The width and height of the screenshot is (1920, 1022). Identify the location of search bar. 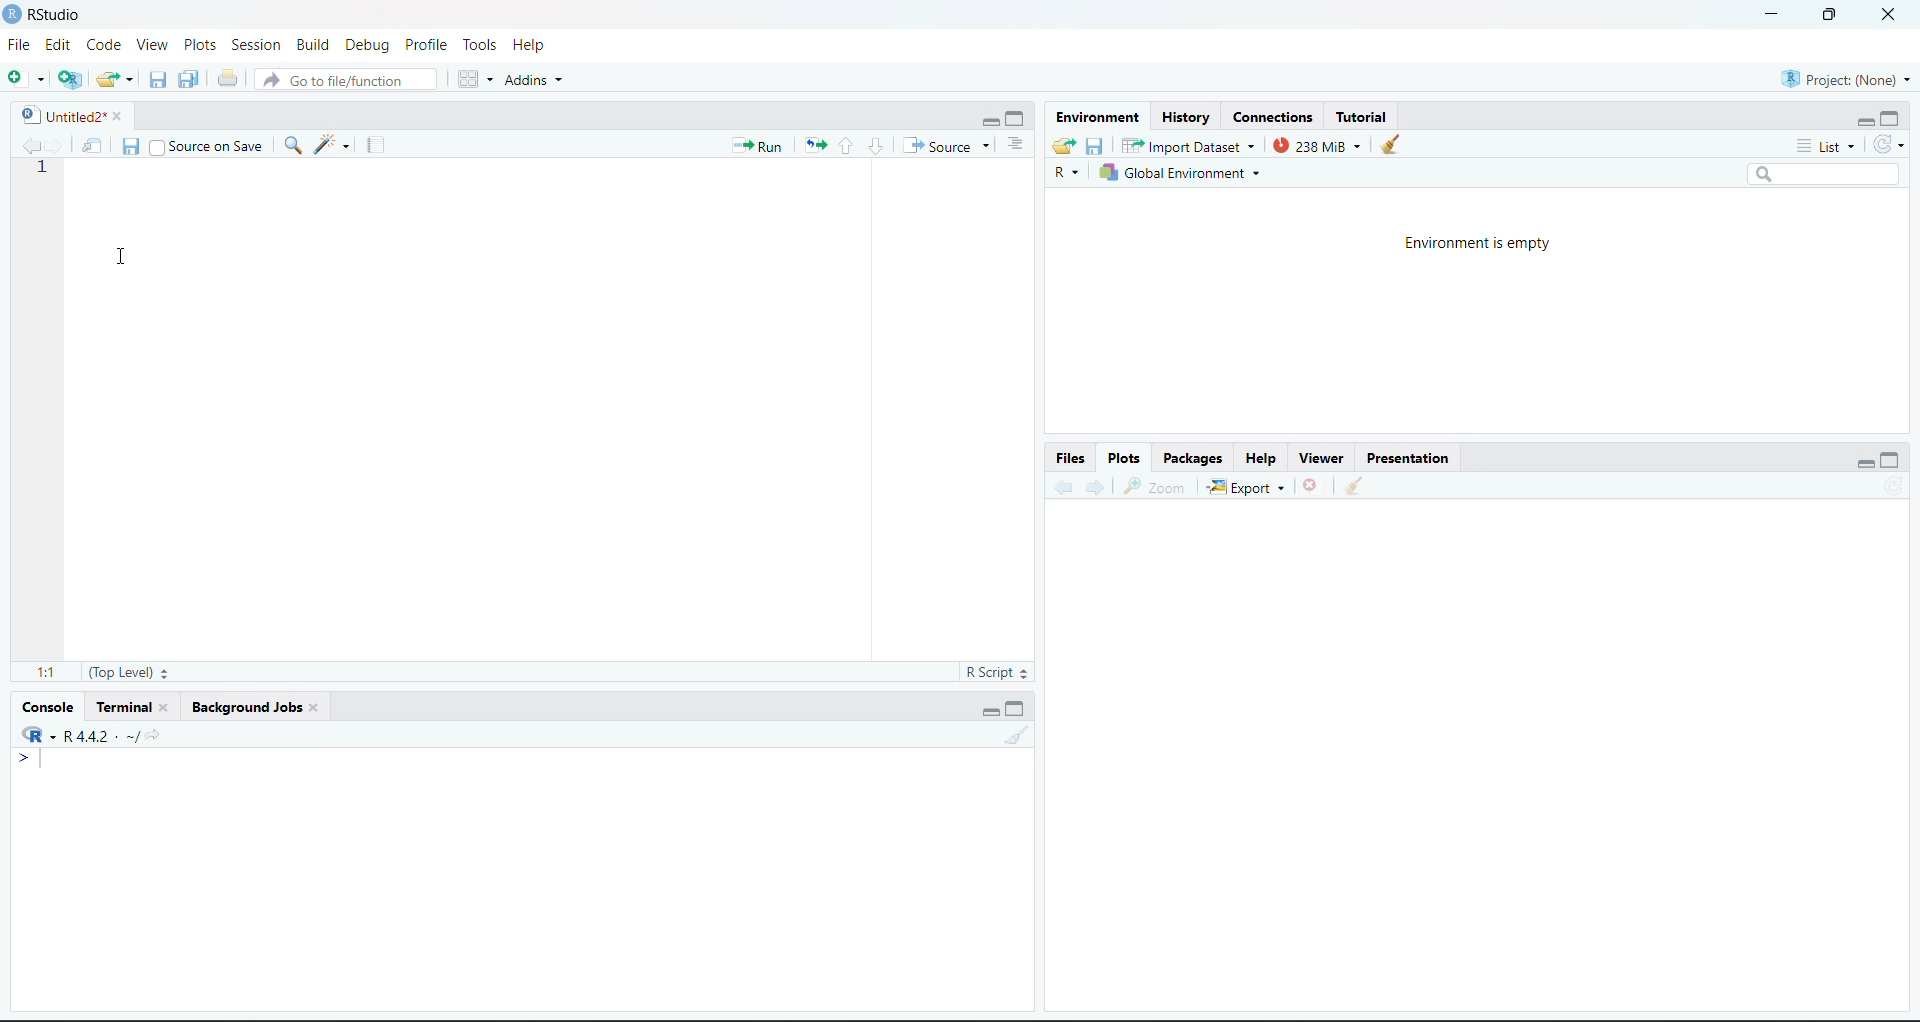
(1822, 174).